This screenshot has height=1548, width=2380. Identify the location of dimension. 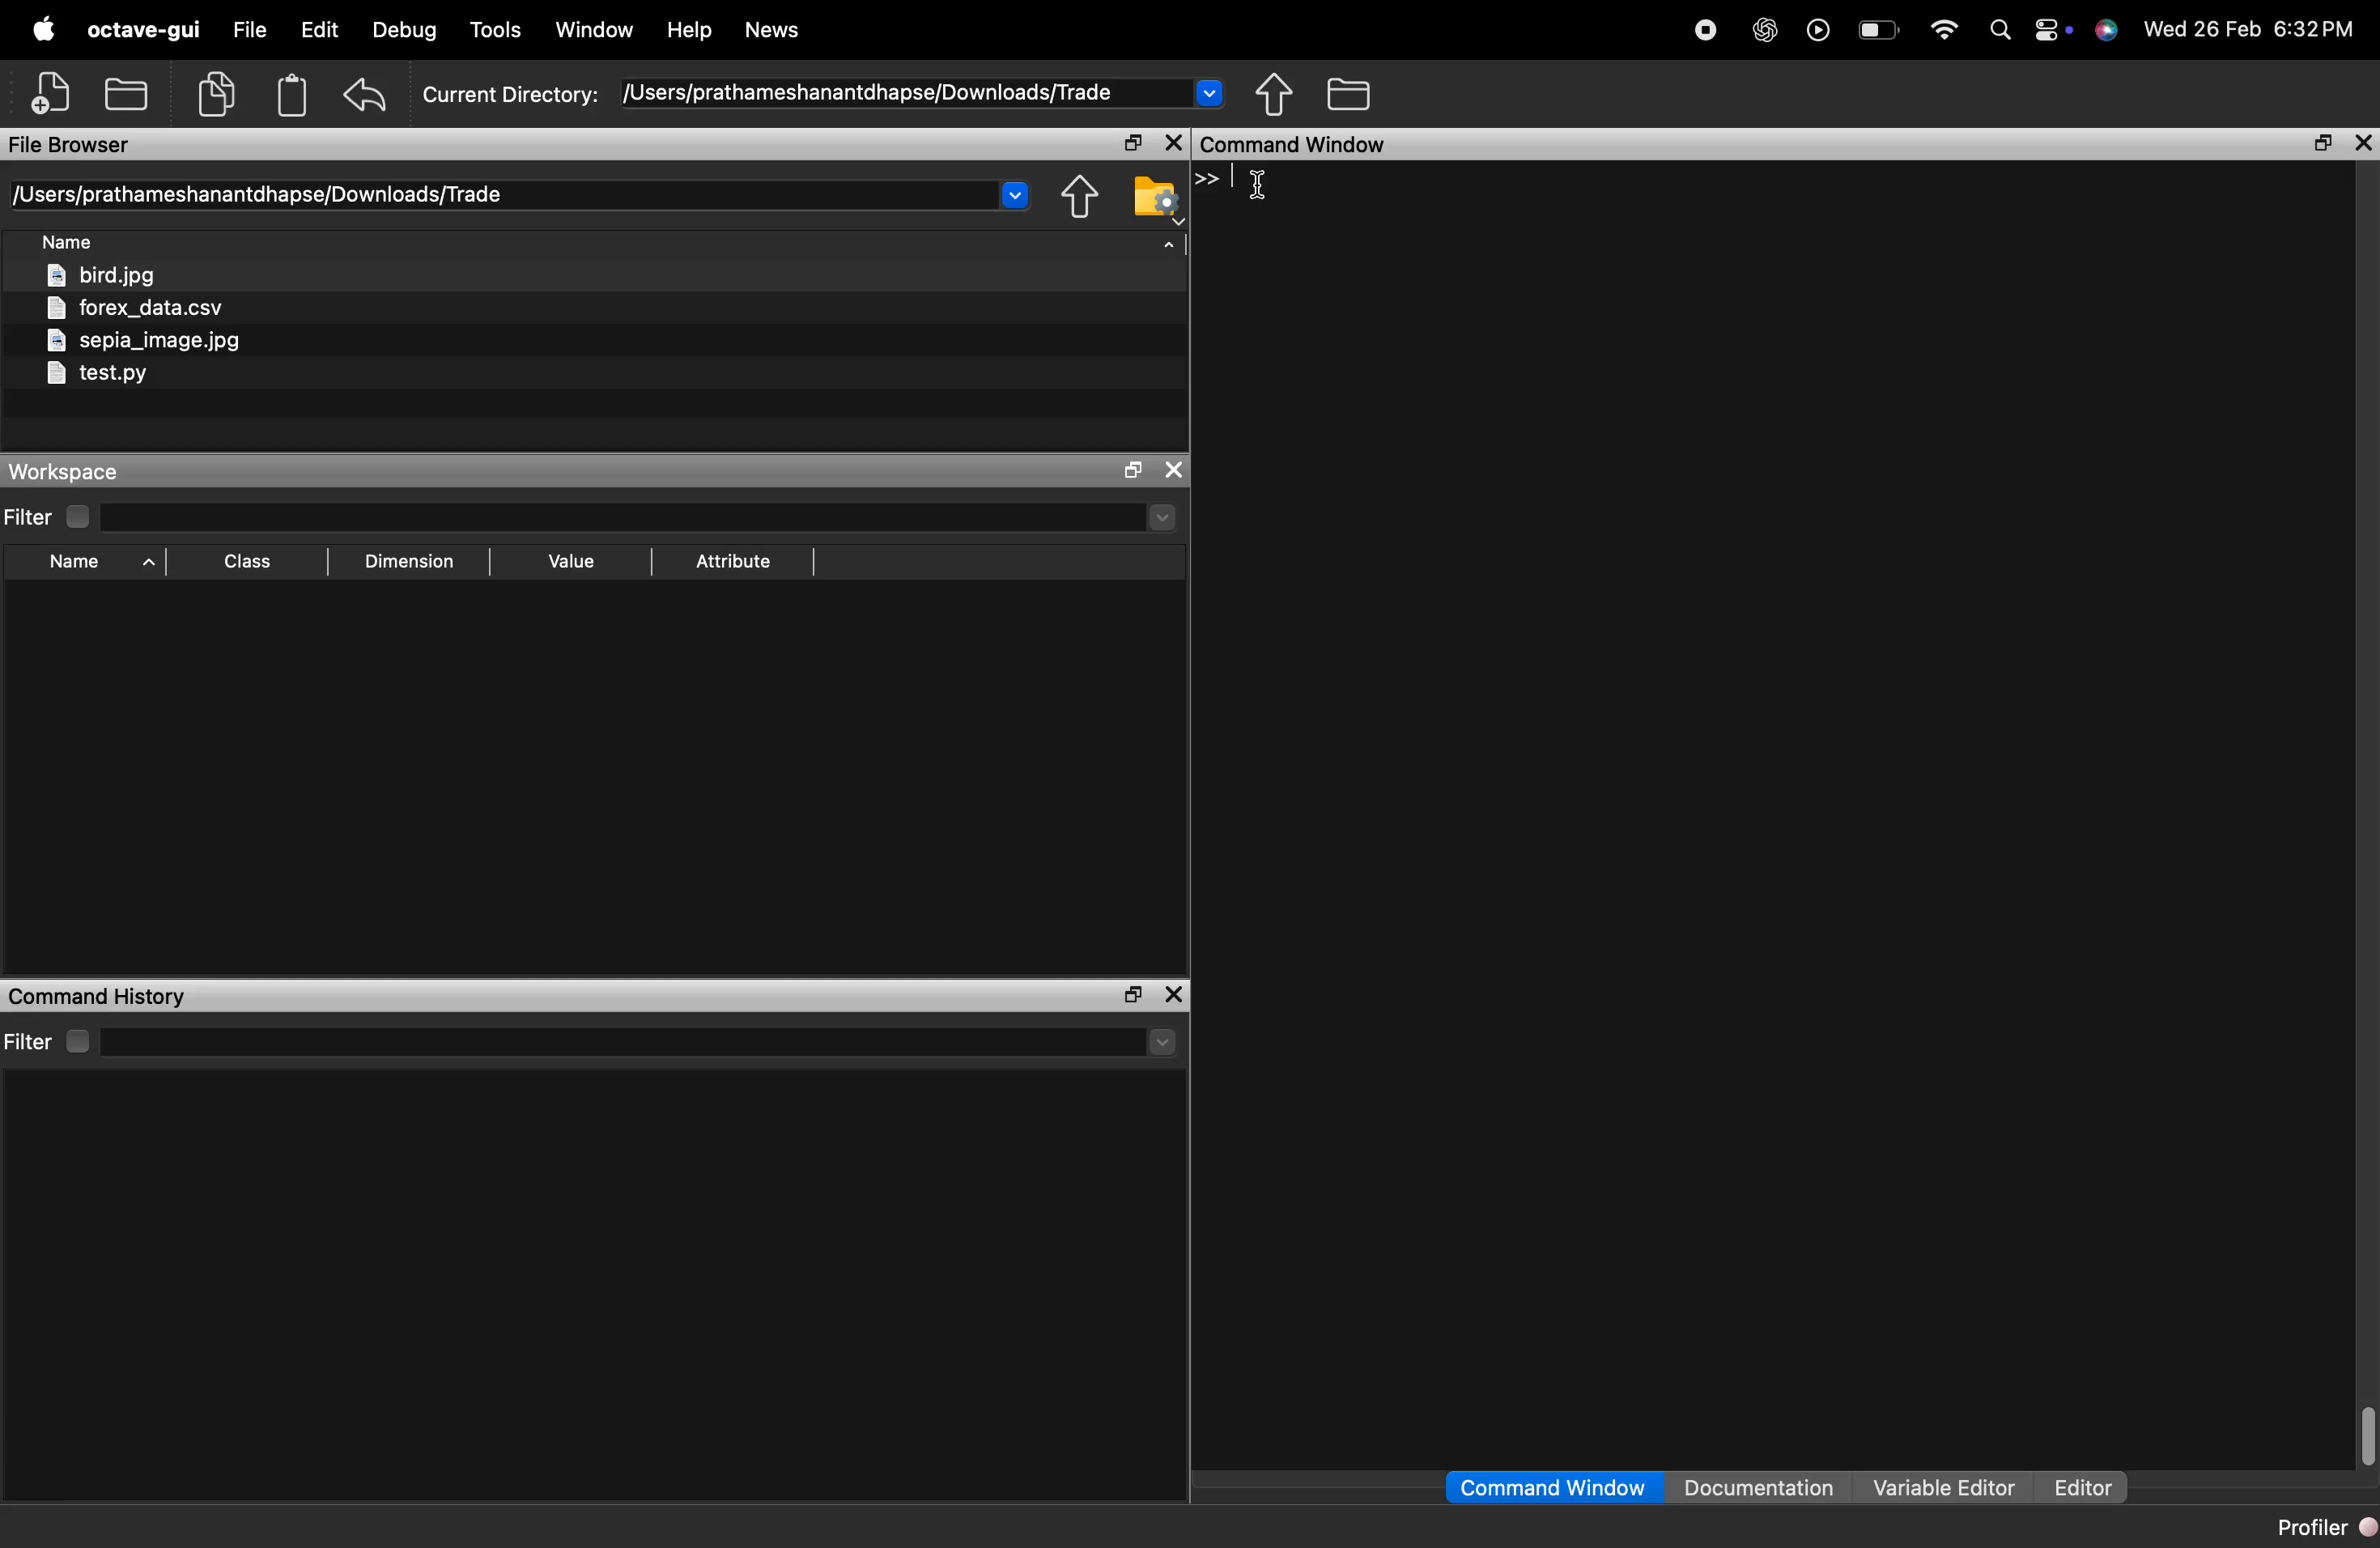
(416, 563).